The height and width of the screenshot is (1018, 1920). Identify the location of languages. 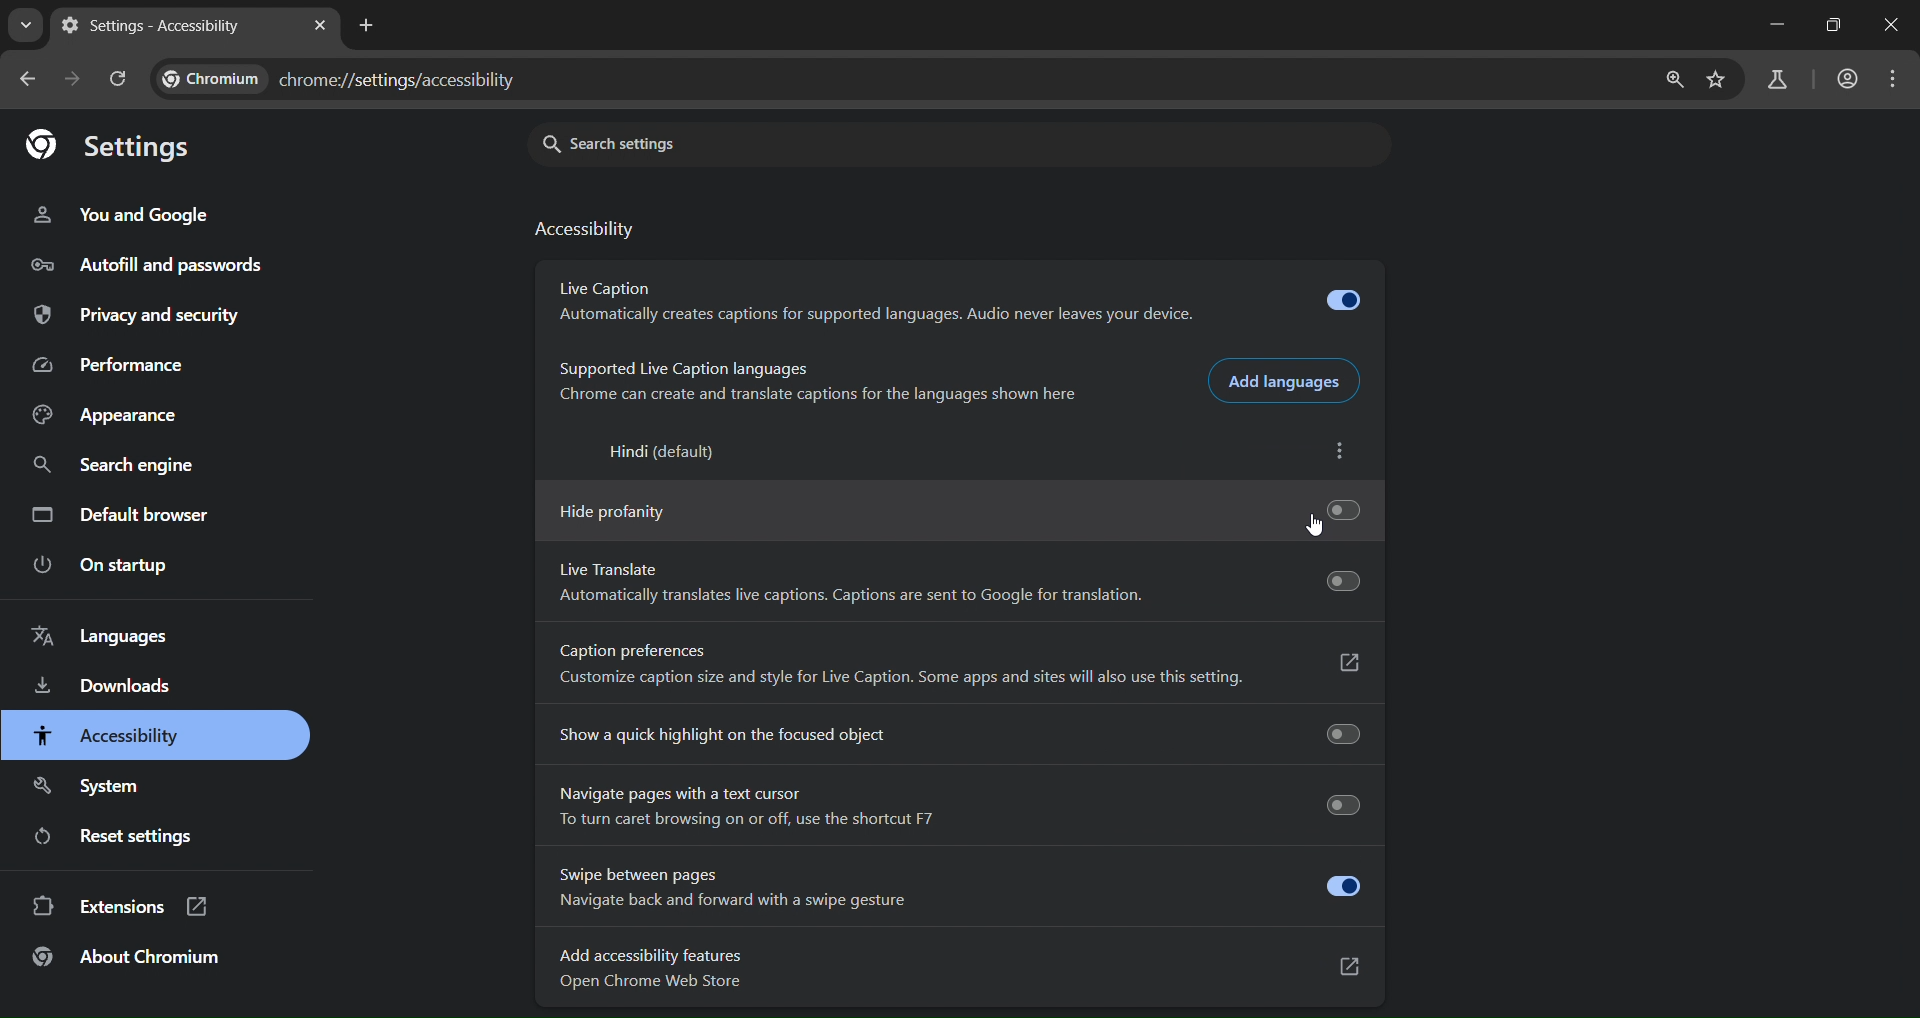
(102, 636).